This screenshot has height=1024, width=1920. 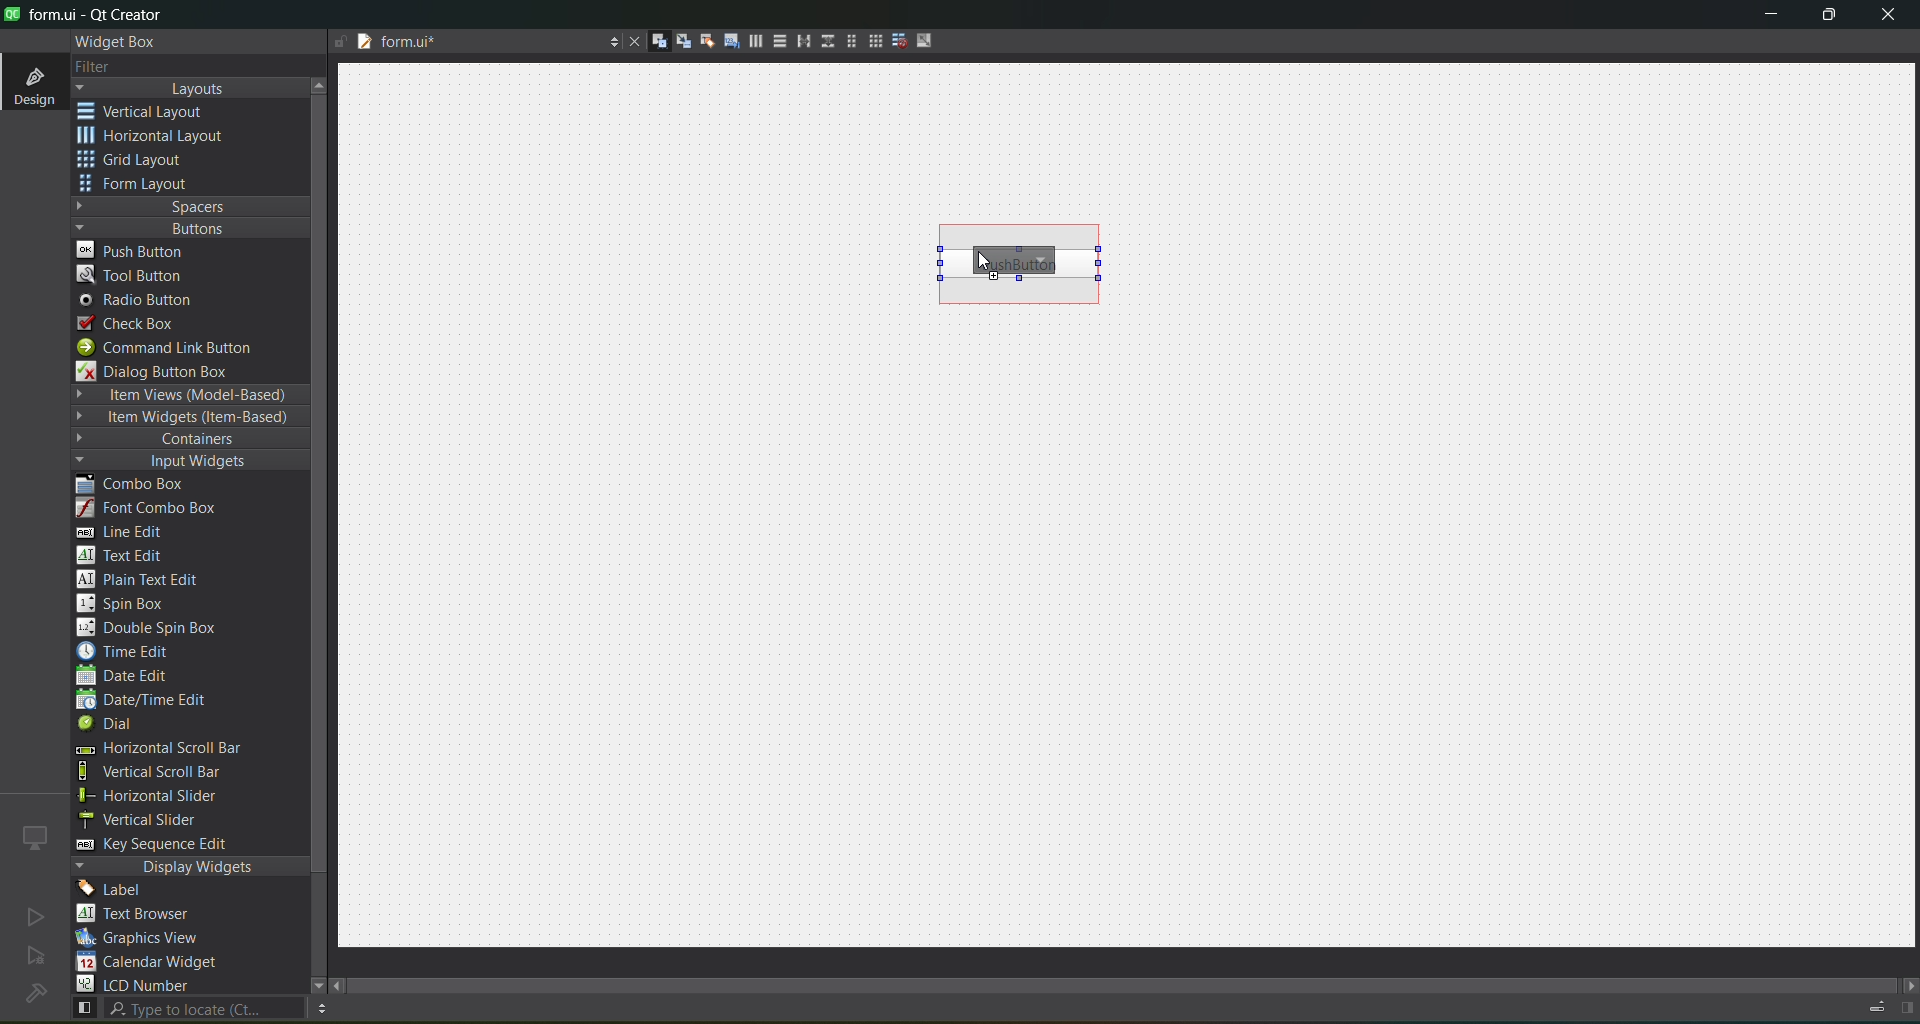 I want to click on horizontal splitter, so click(x=798, y=42).